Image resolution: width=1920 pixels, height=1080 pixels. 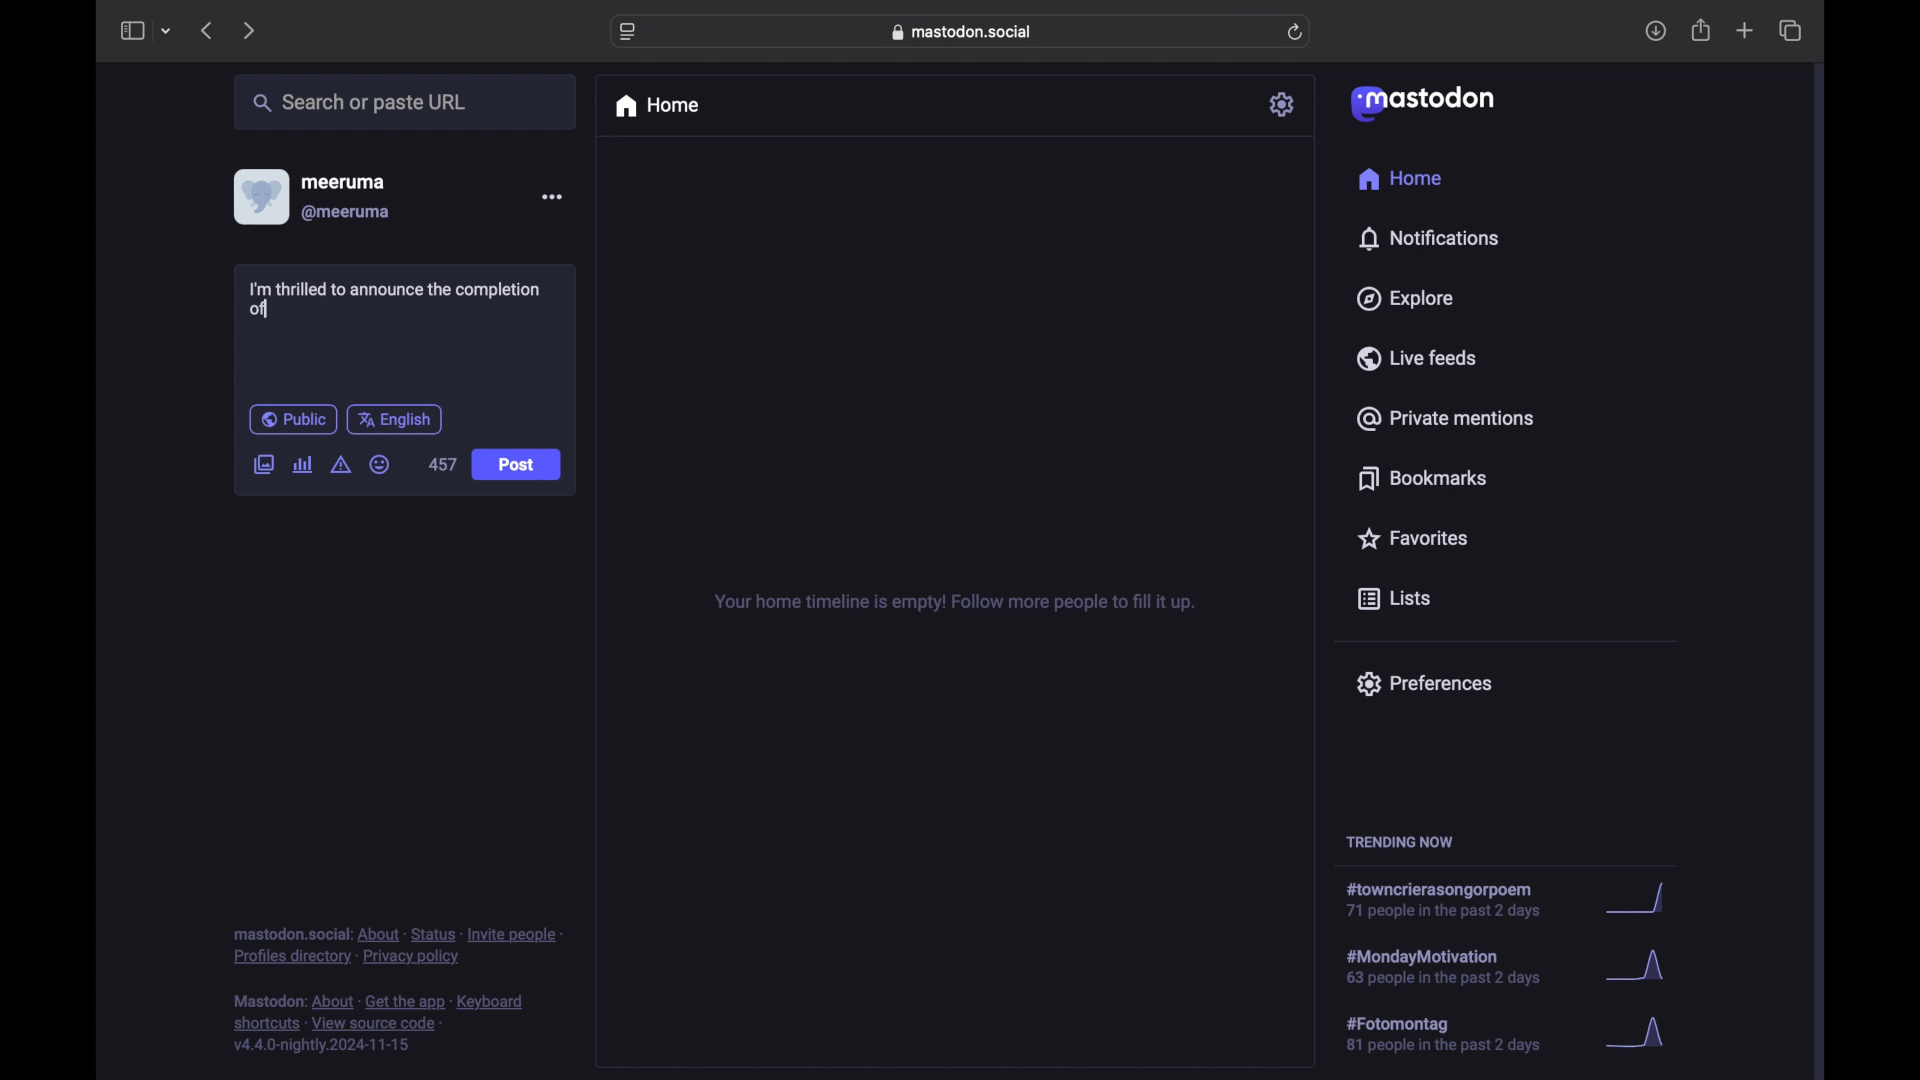 I want to click on text cursor, so click(x=269, y=311).